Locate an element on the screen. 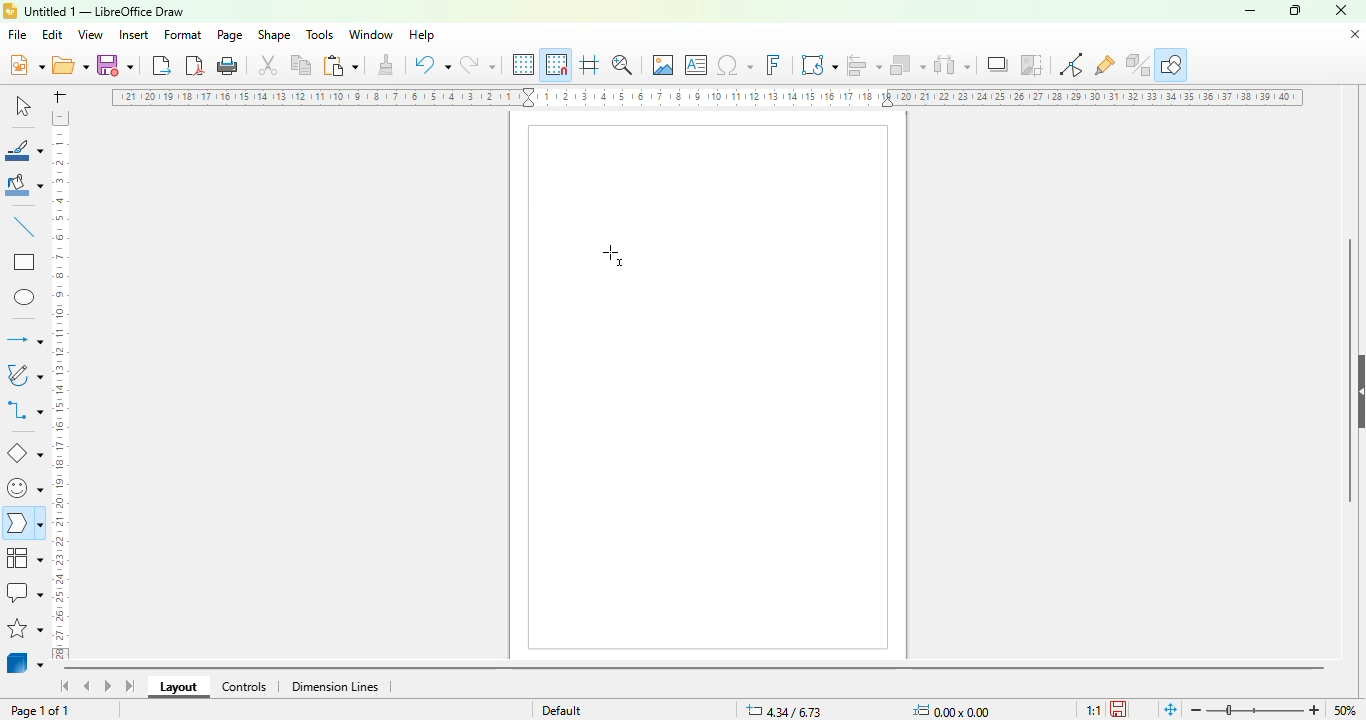 This screenshot has height=720, width=1366. flowchart is located at coordinates (25, 558).